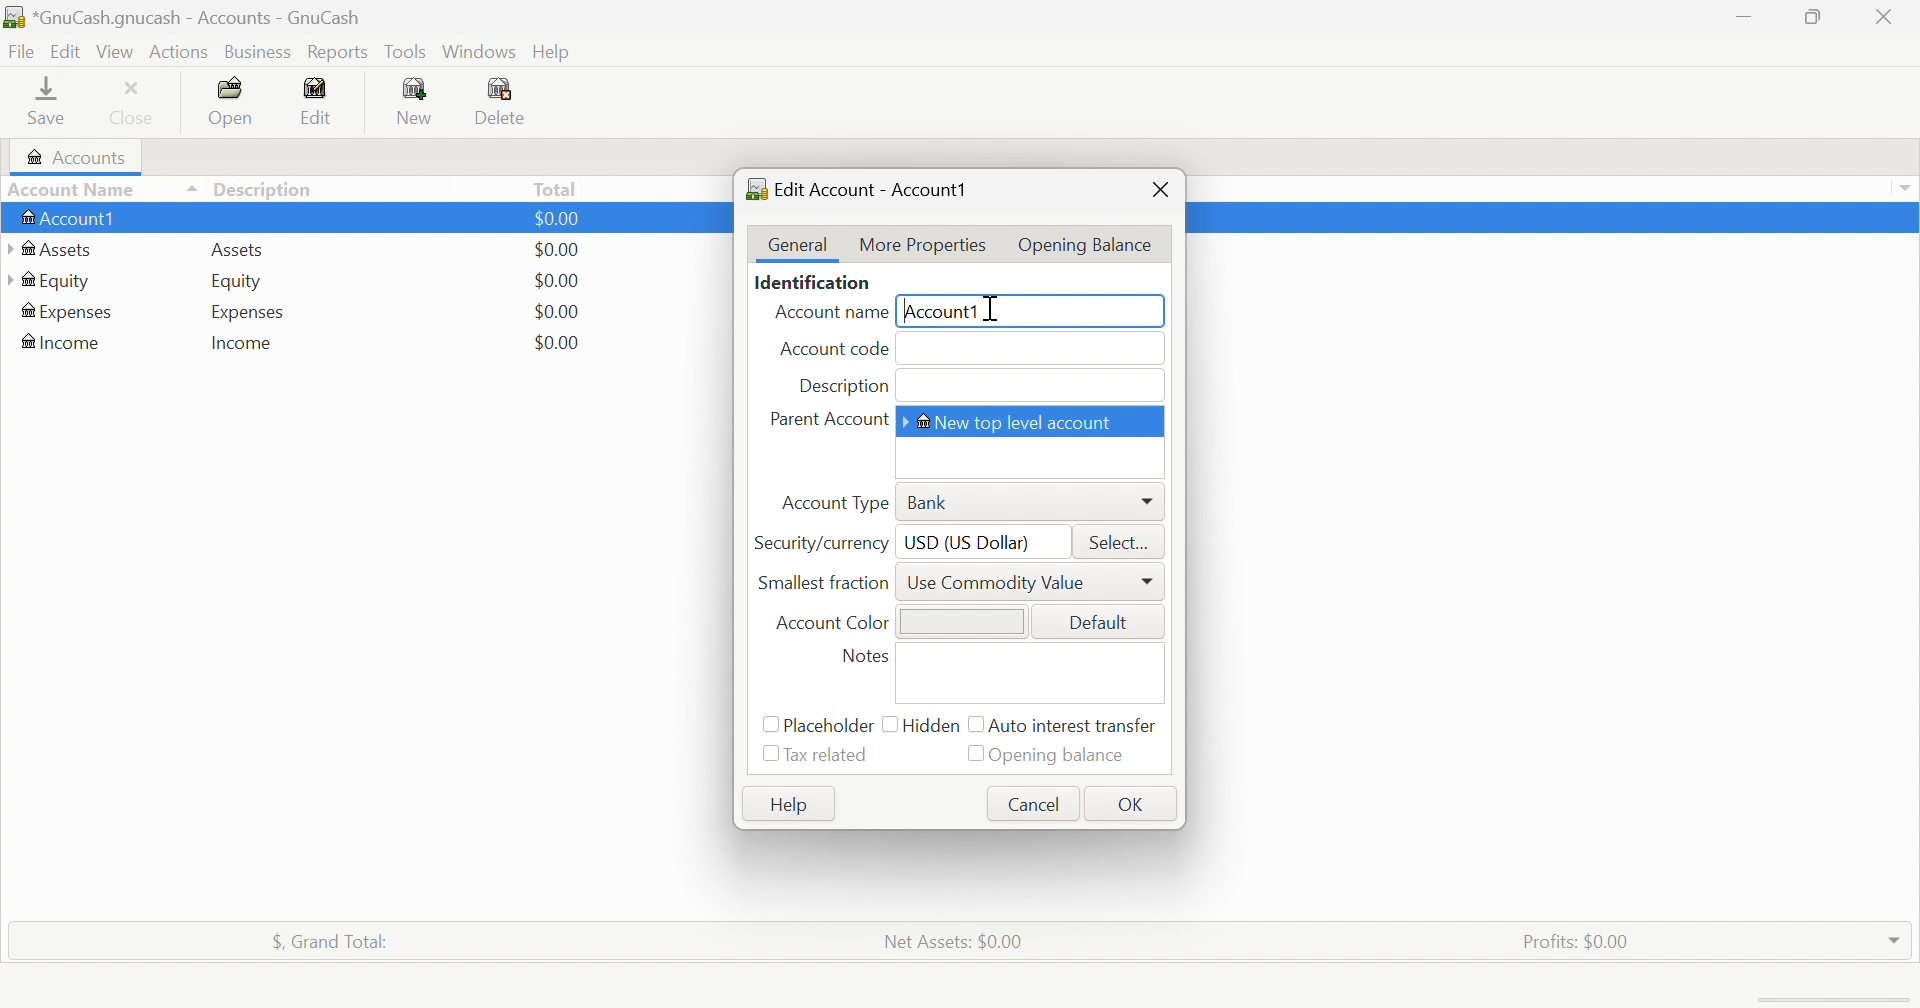 This screenshot has width=1920, height=1008. What do you see at coordinates (812, 285) in the screenshot?
I see `Identification` at bounding box center [812, 285].